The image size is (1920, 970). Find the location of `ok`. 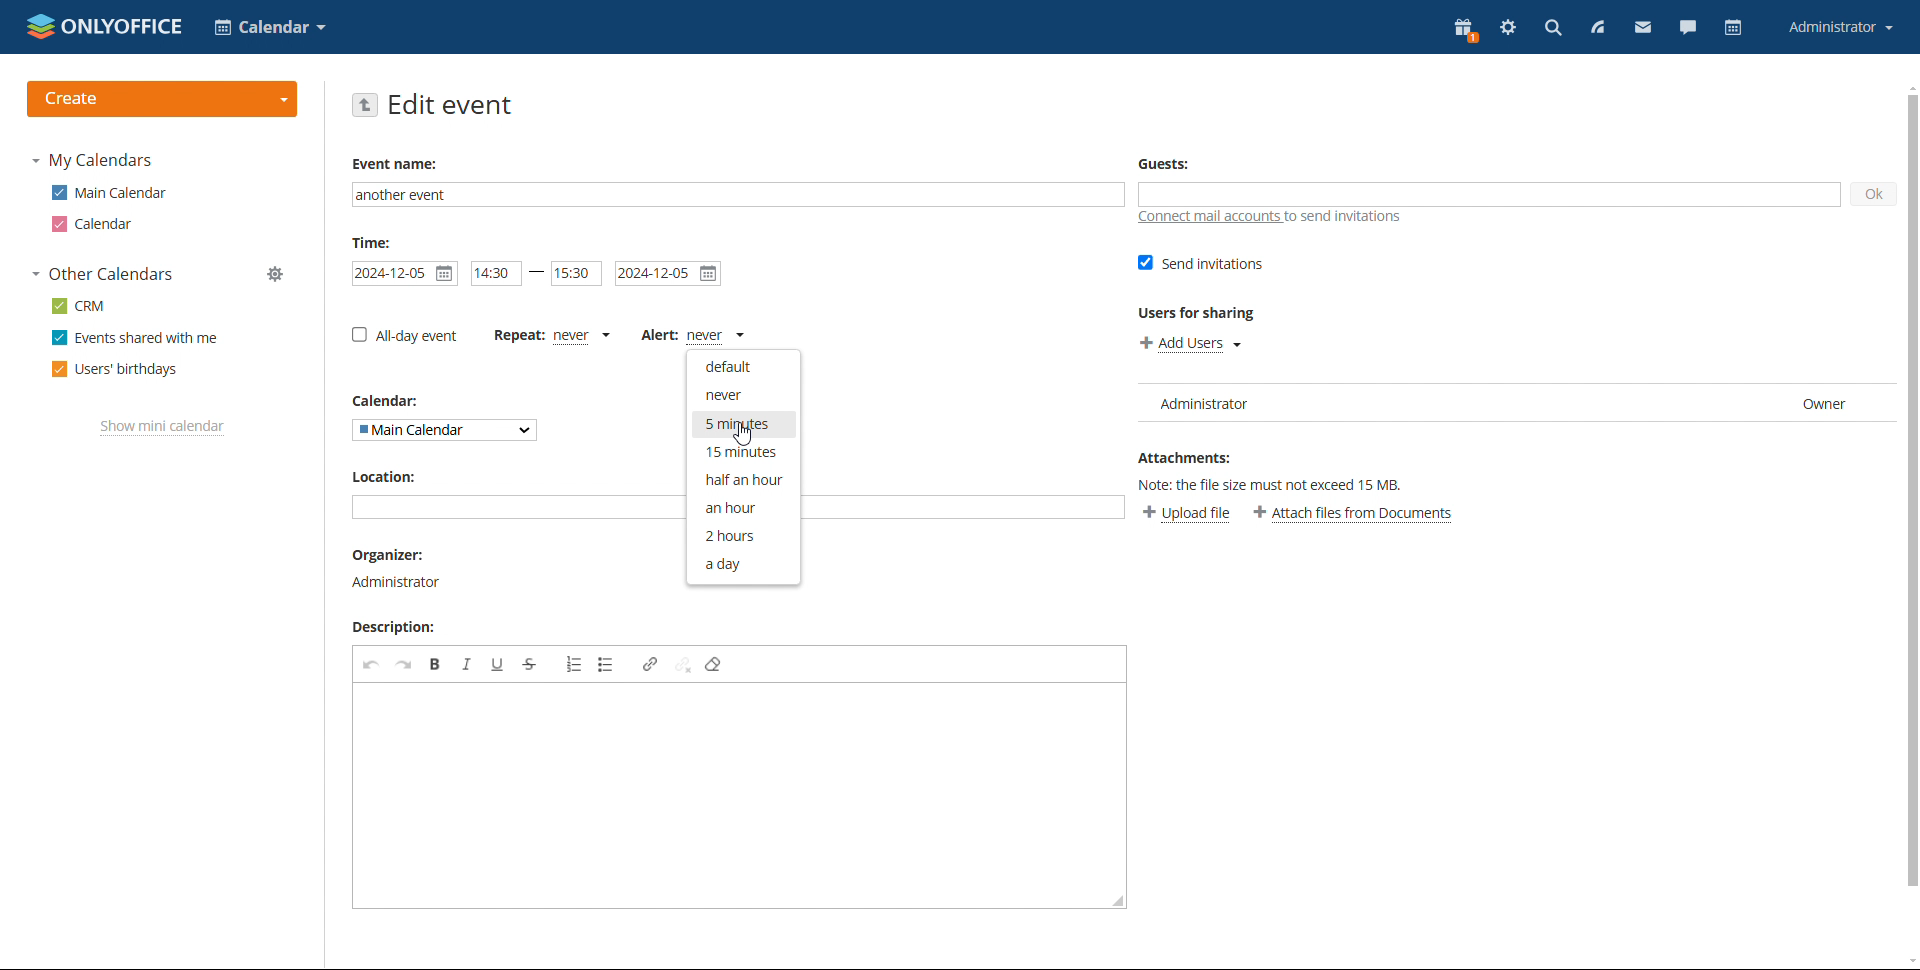

ok is located at coordinates (1873, 195).